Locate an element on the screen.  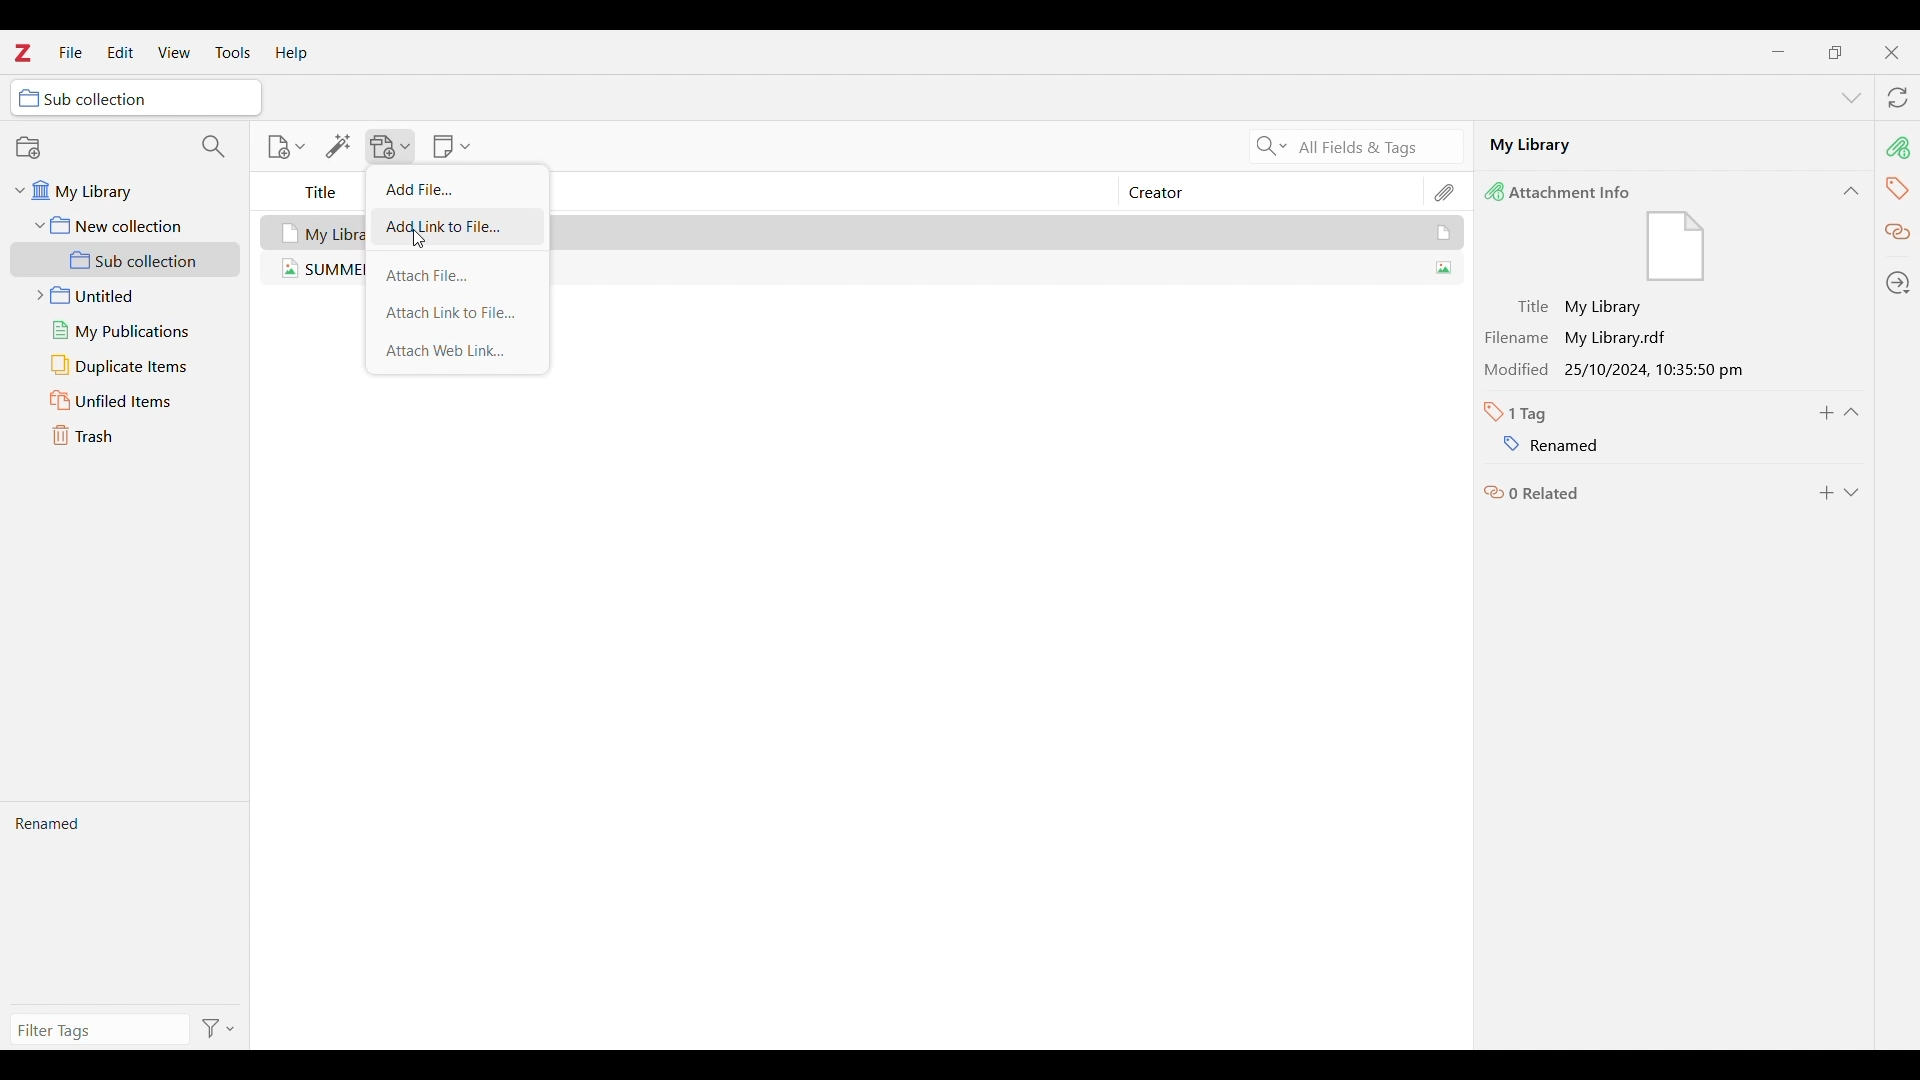
Related is located at coordinates (1531, 494).